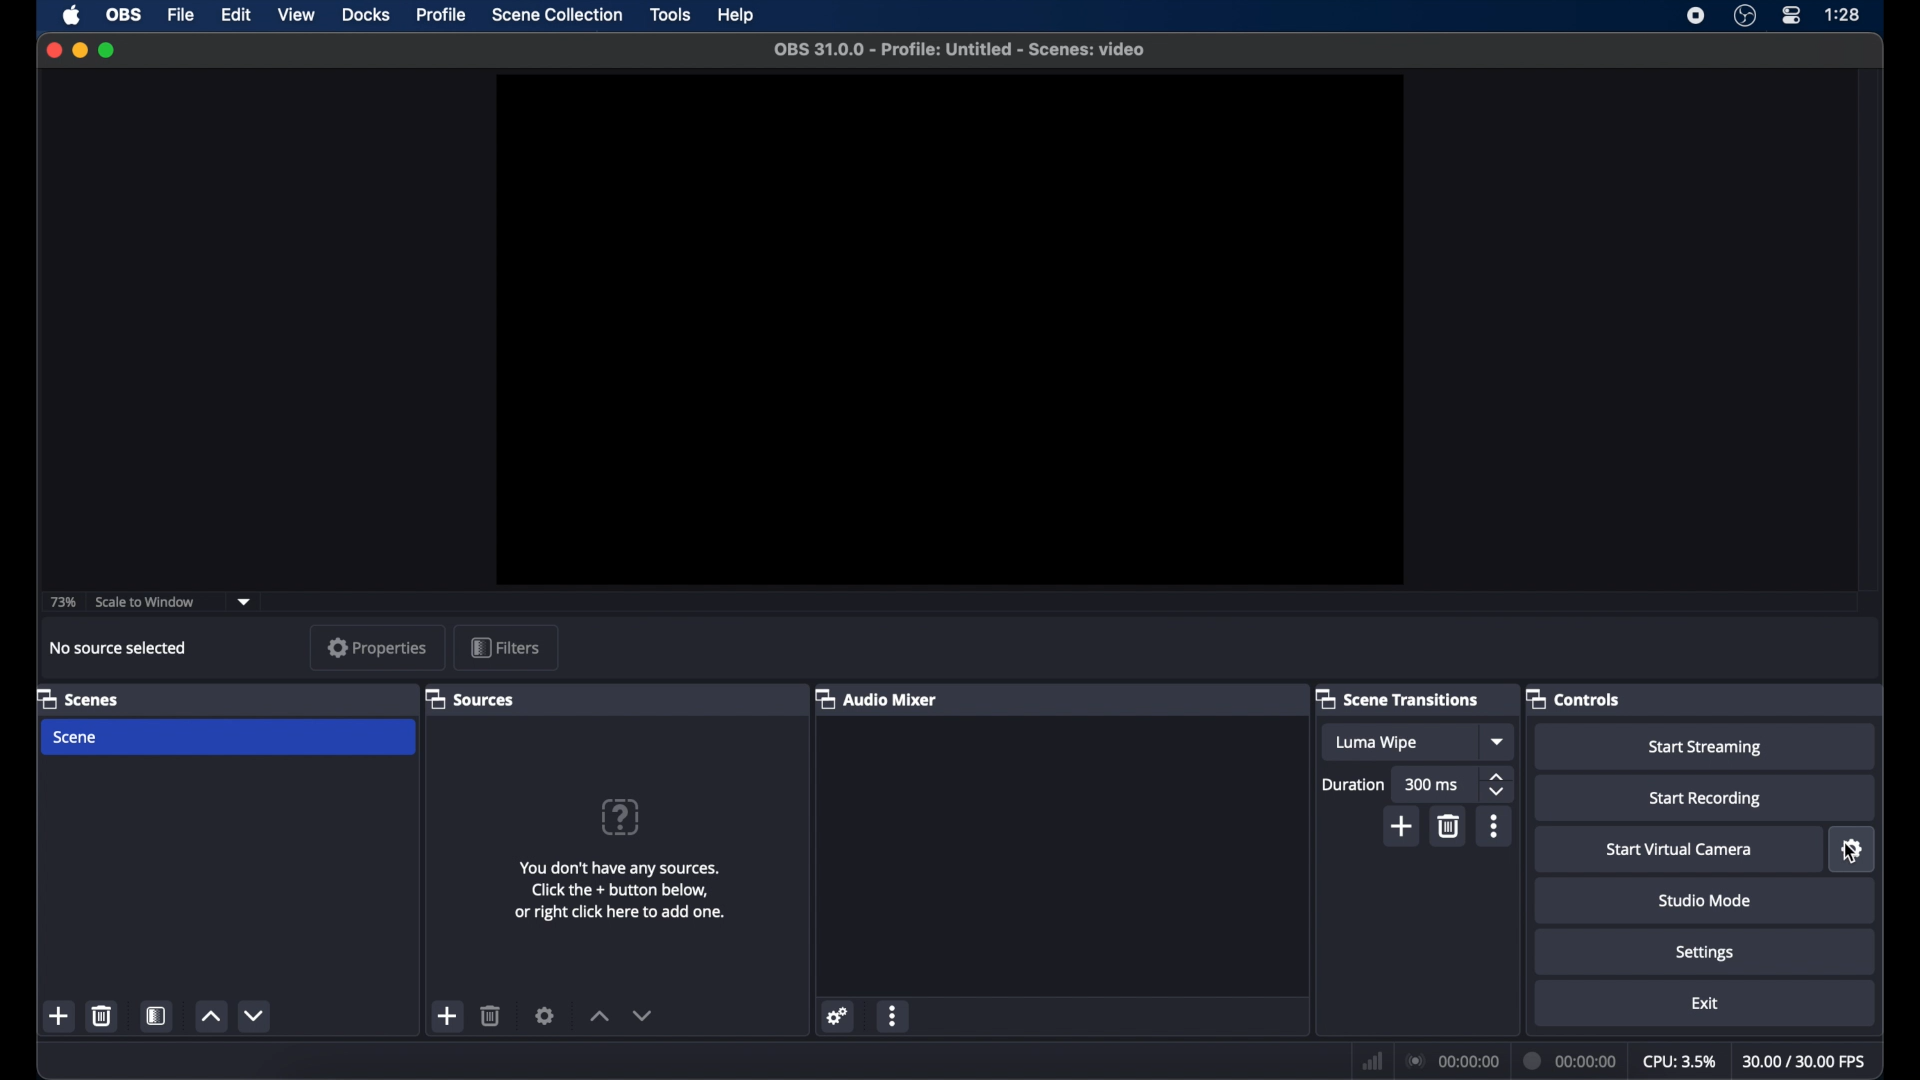 Image resolution: width=1920 pixels, height=1080 pixels. What do you see at coordinates (256, 1016) in the screenshot?
I see `decrement` at bounding box center [256, 1016].